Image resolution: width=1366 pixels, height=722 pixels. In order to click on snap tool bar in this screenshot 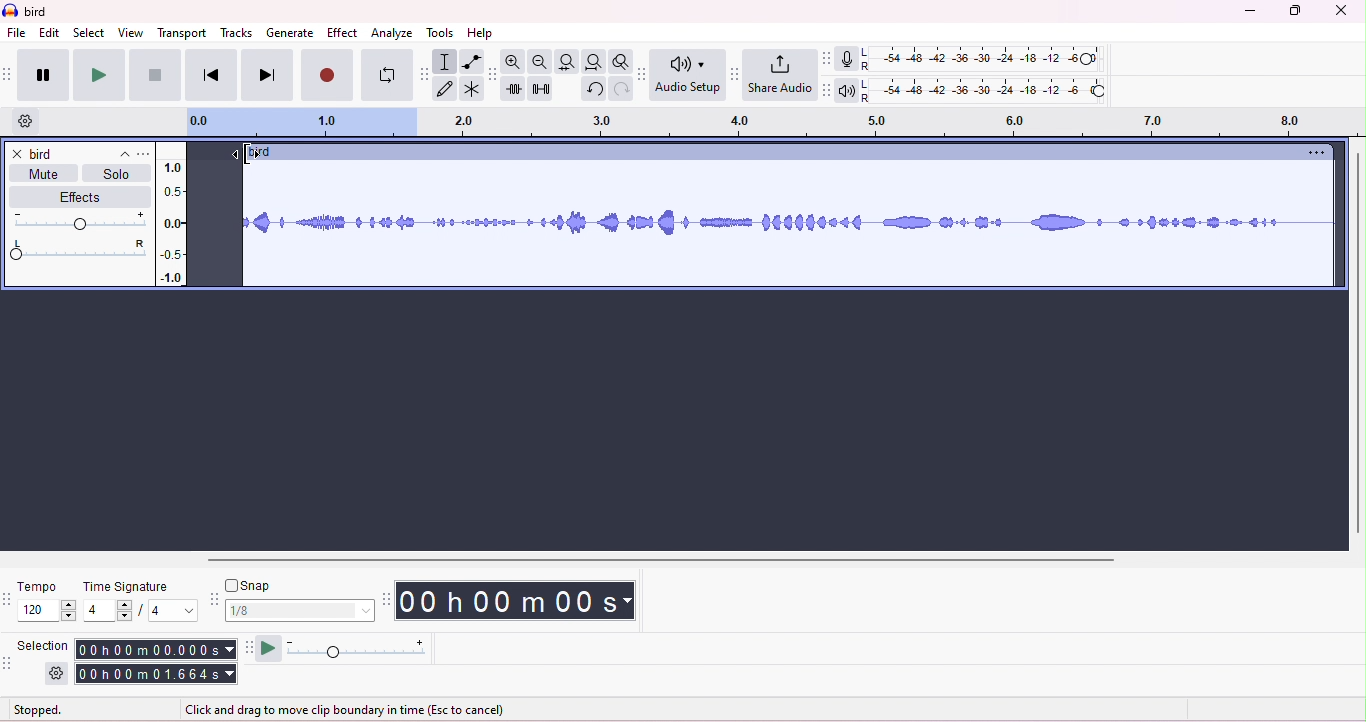, I will do `click(213, 597)`.